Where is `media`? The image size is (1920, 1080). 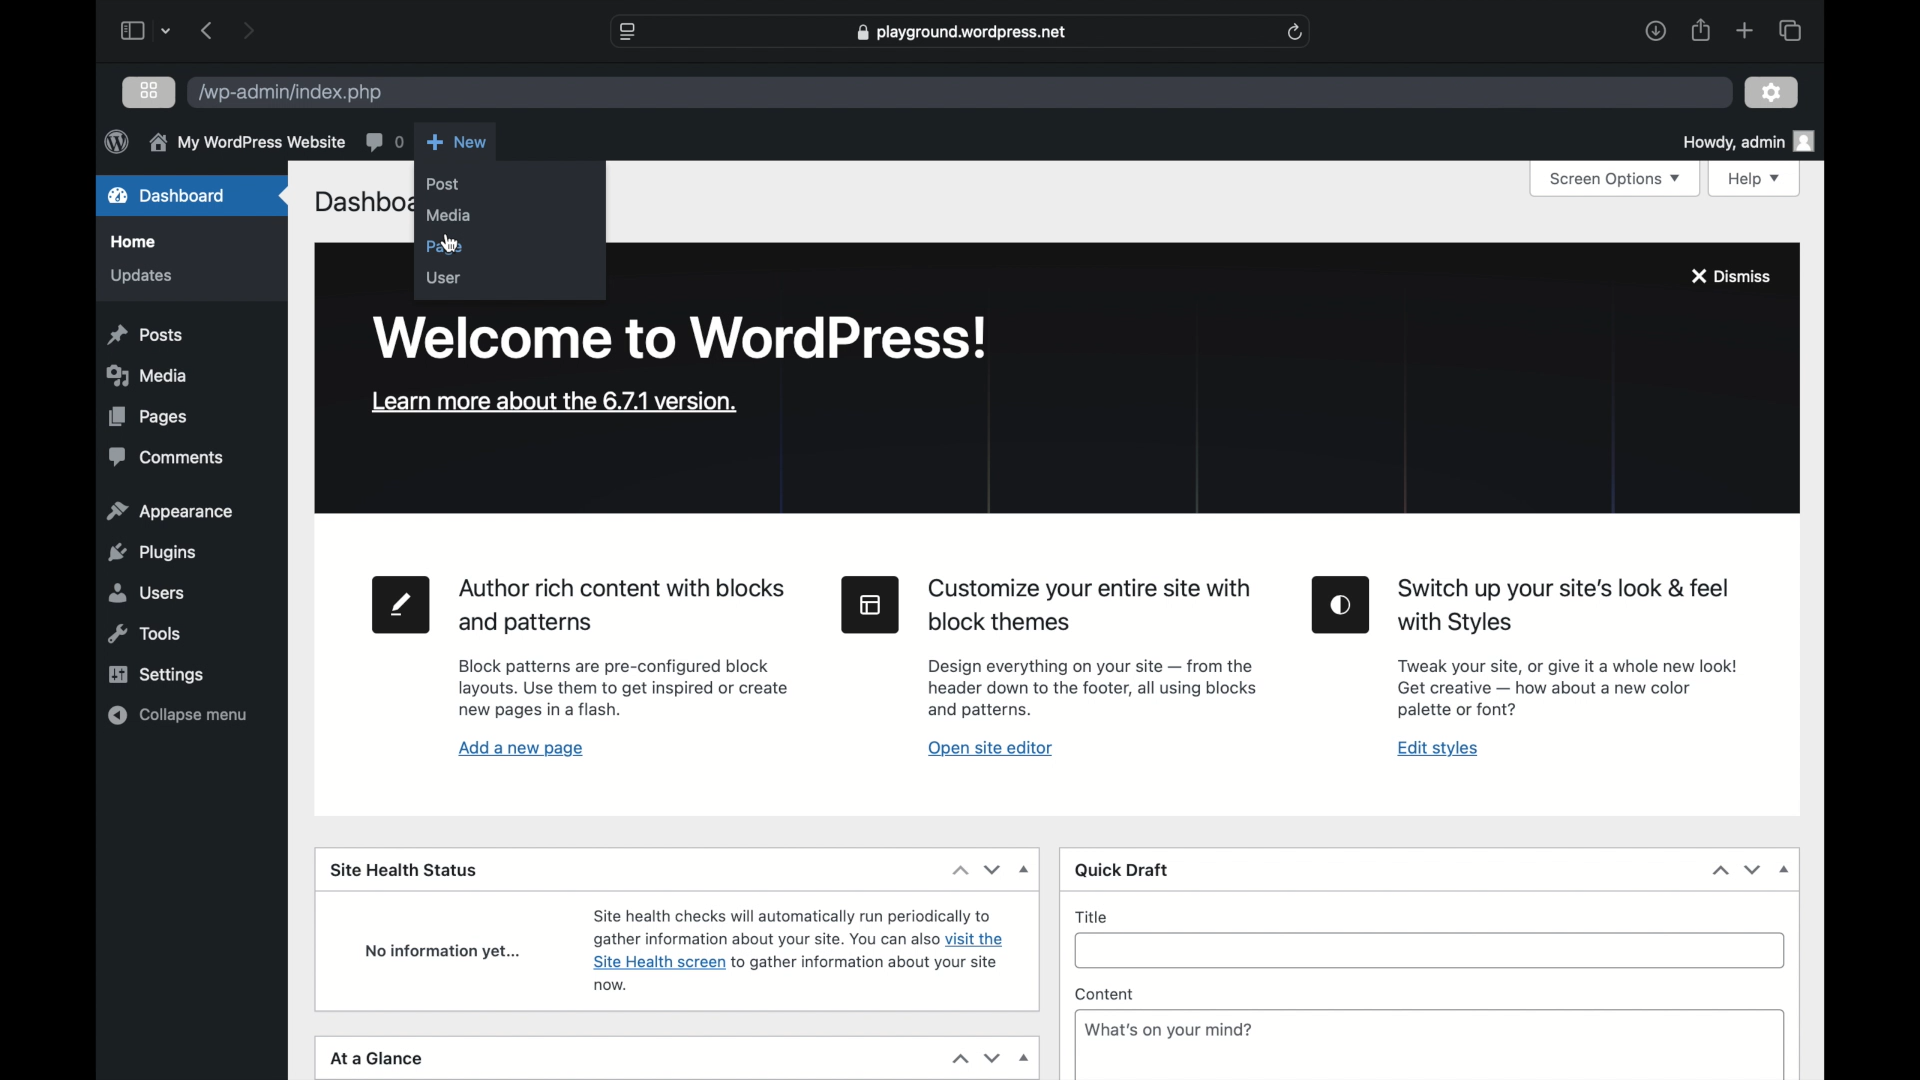 media is located at coordinates (448, 216).